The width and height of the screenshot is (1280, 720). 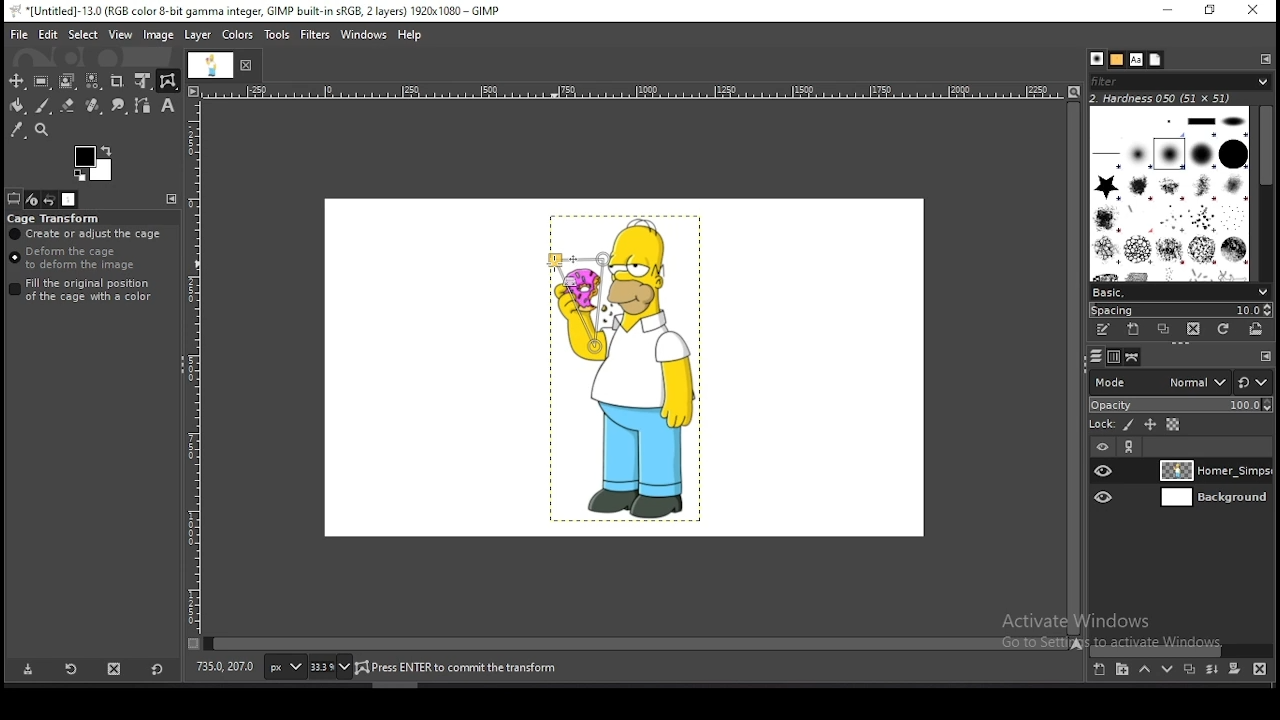 I want to click on paint bucket tool, so click(x=17, y=105).